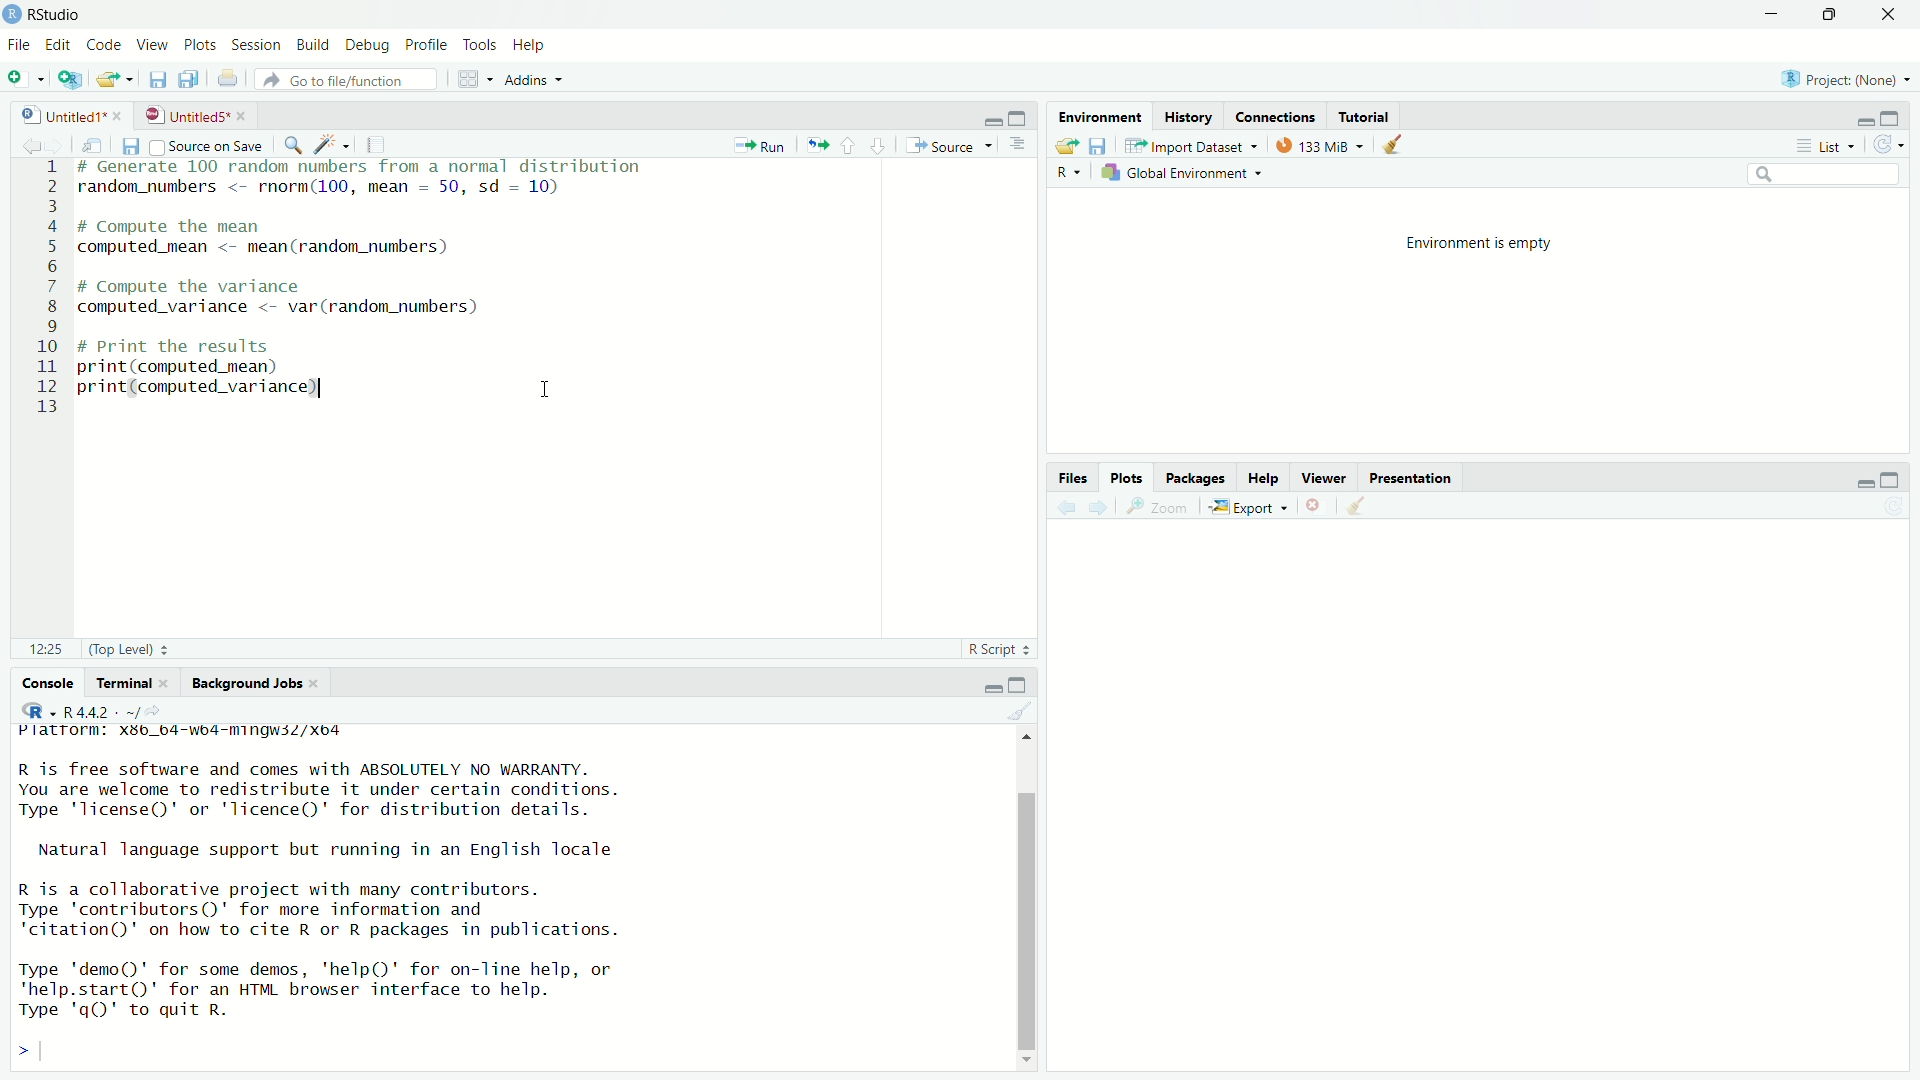 The image size is (1920, 1080). What do you see at coordinates (1192, 115) in the screenshot?
I see `history` at bounding box center [1192, 115].